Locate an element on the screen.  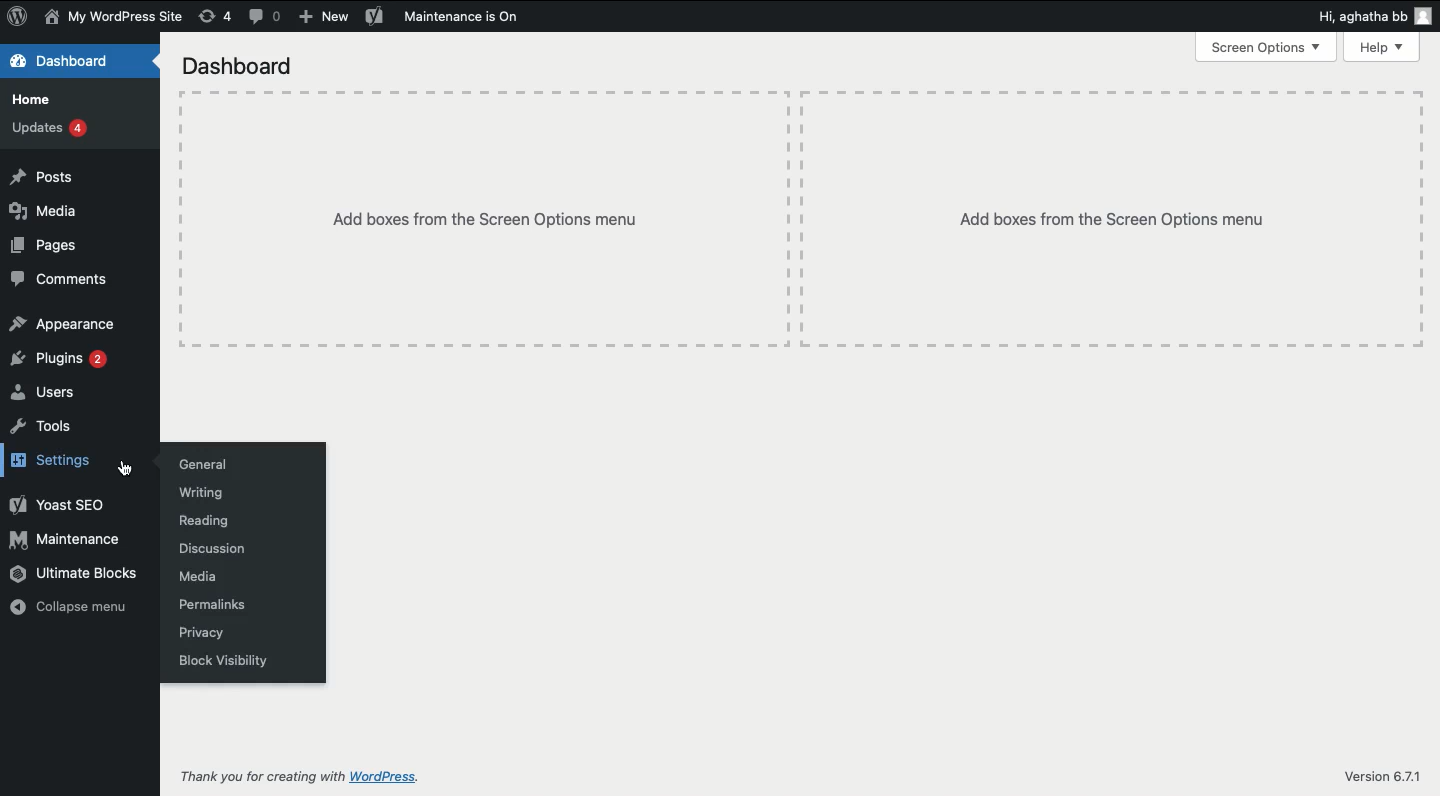
add new is located at coordinates (322, 15).